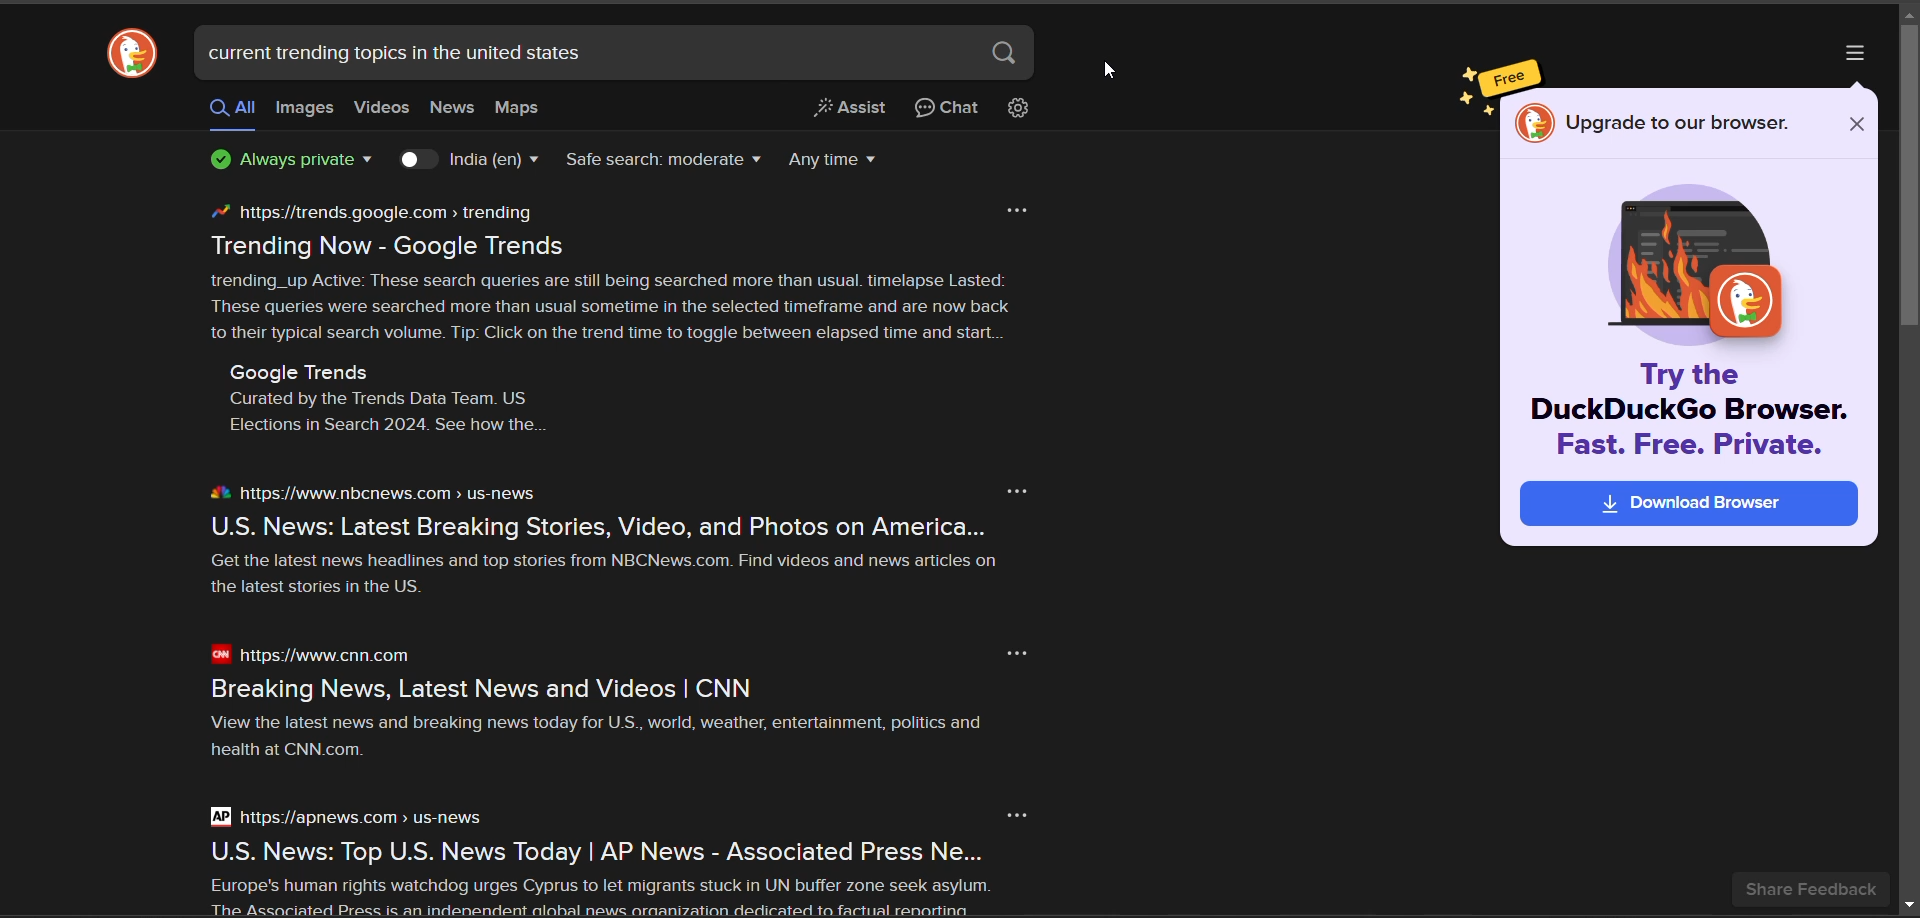 This screenshot has width=1920, height=918. Describe the element at coordinates (666, 163) in the screenshot. I see `safe search filter` at that location.